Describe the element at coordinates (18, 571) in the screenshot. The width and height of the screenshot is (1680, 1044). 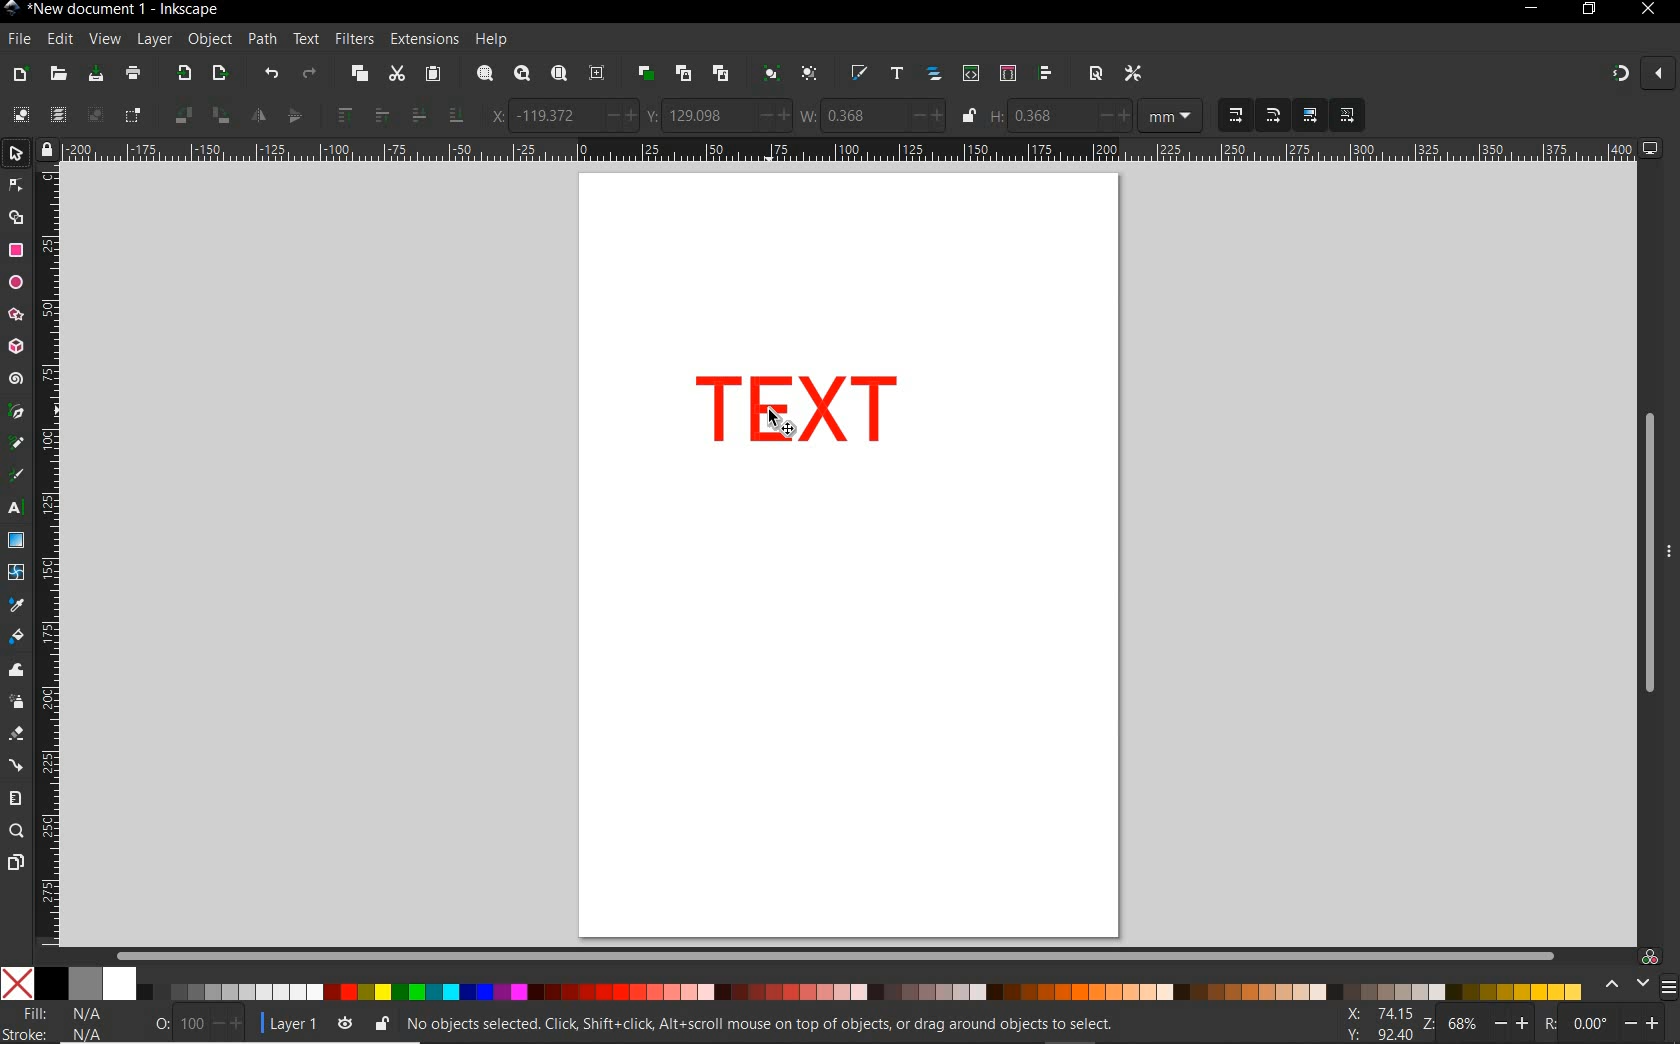
I see `MESH TOOL` at that location.